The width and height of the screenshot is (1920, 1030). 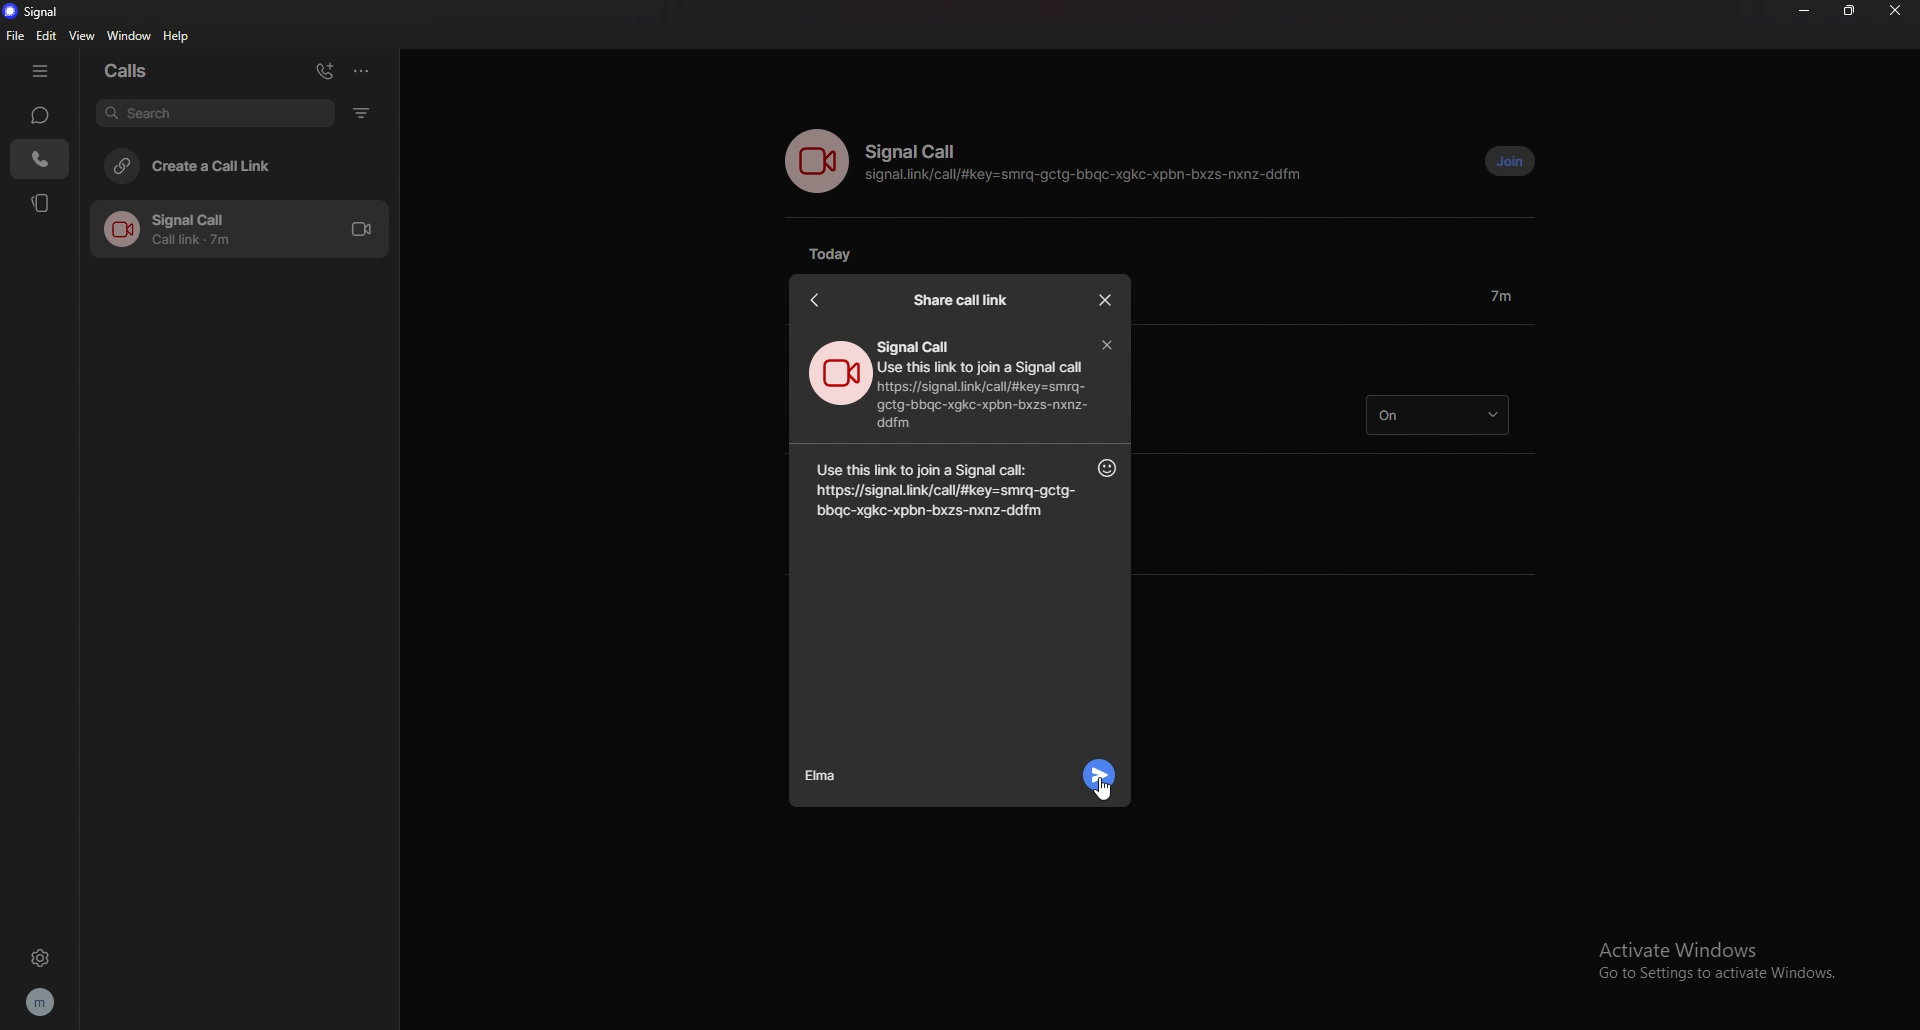 I want to click on profile, so click(x=39, y=1003).